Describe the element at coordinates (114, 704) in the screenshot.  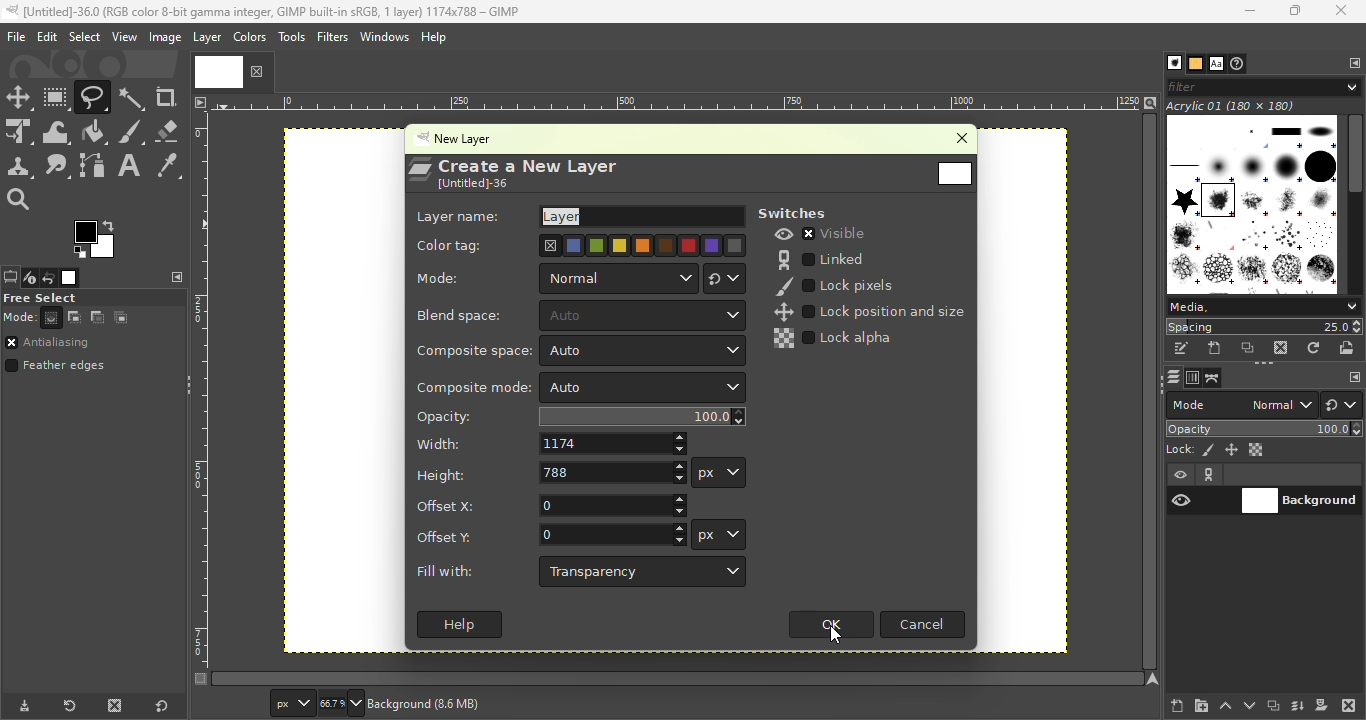
I see `Delete tool preset` at that location.